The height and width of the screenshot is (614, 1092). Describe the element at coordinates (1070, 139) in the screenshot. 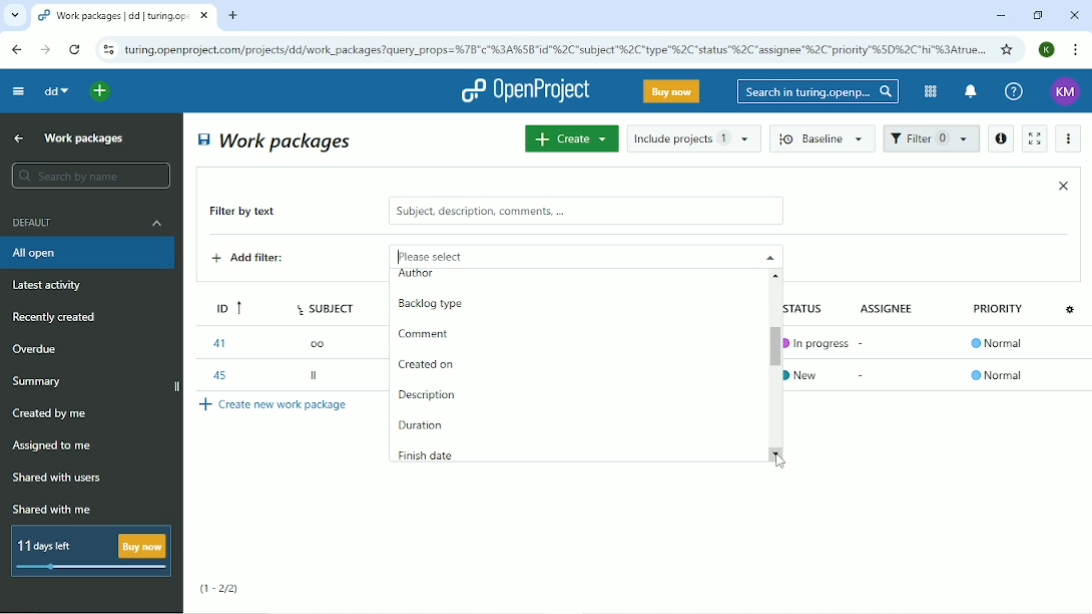

I see `More actions` at that location.